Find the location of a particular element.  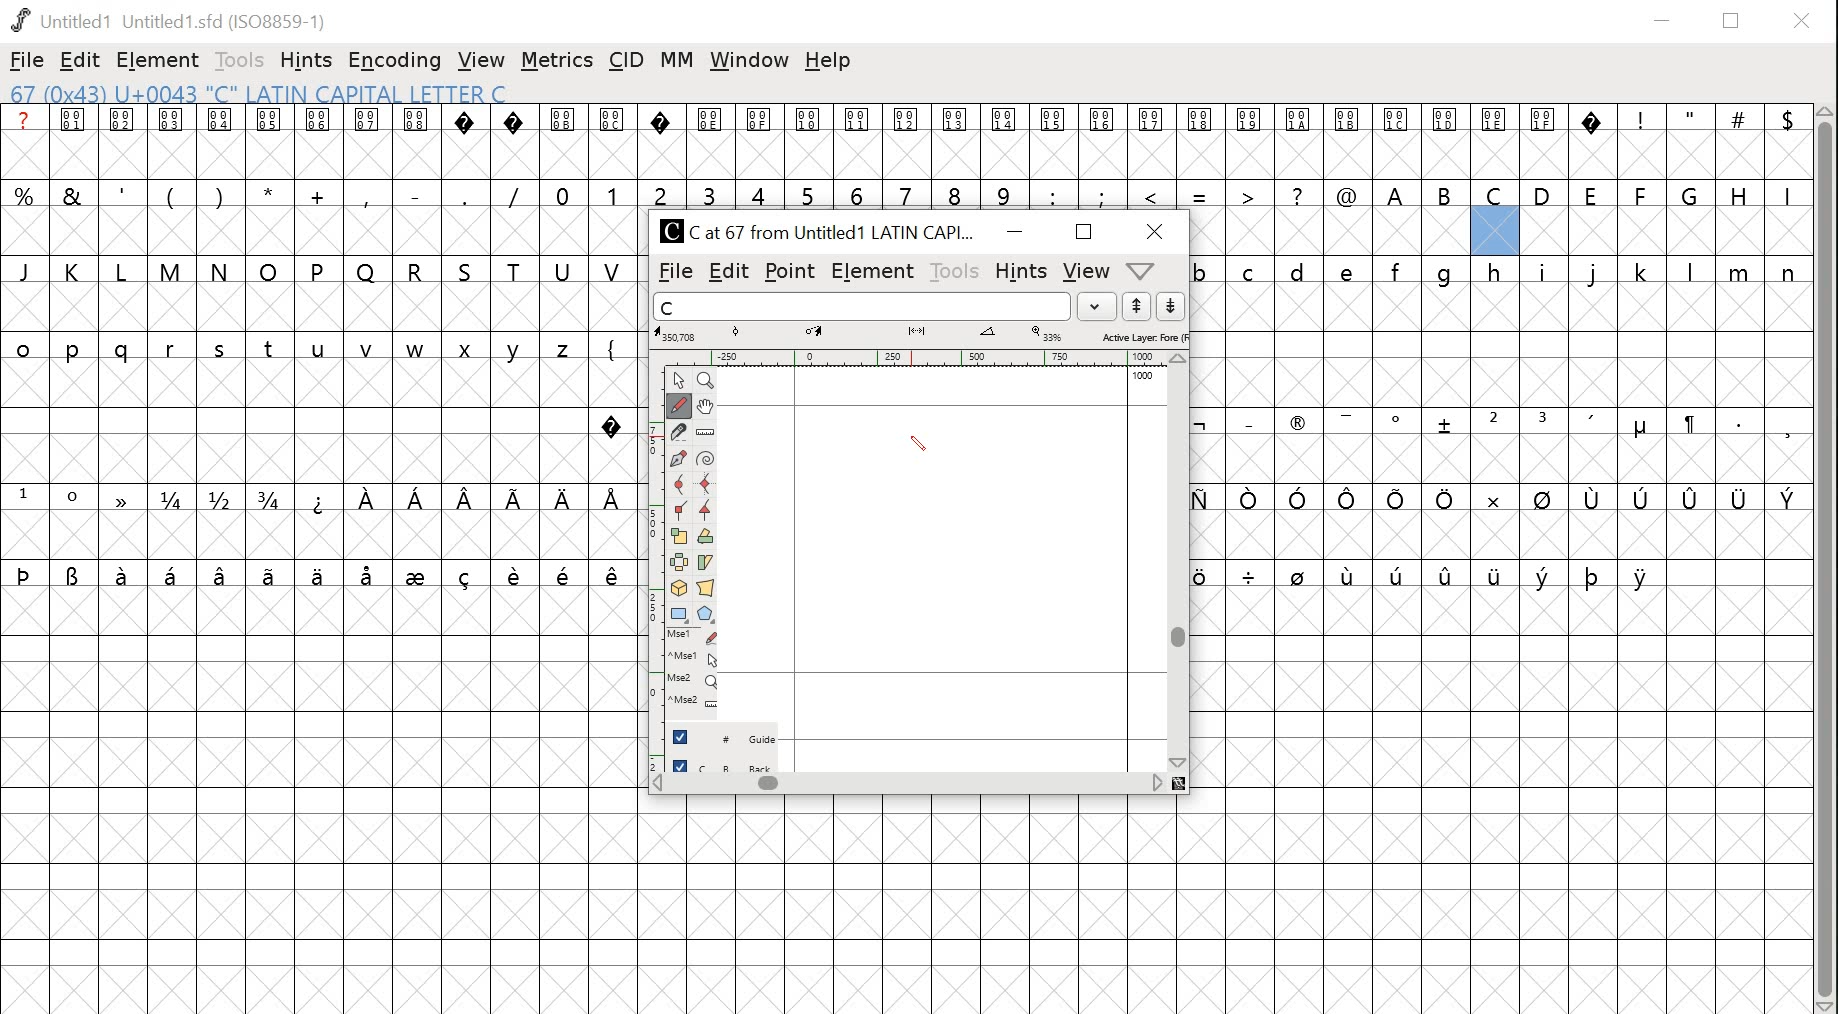

1000 is located at coordinates (1144, 376).